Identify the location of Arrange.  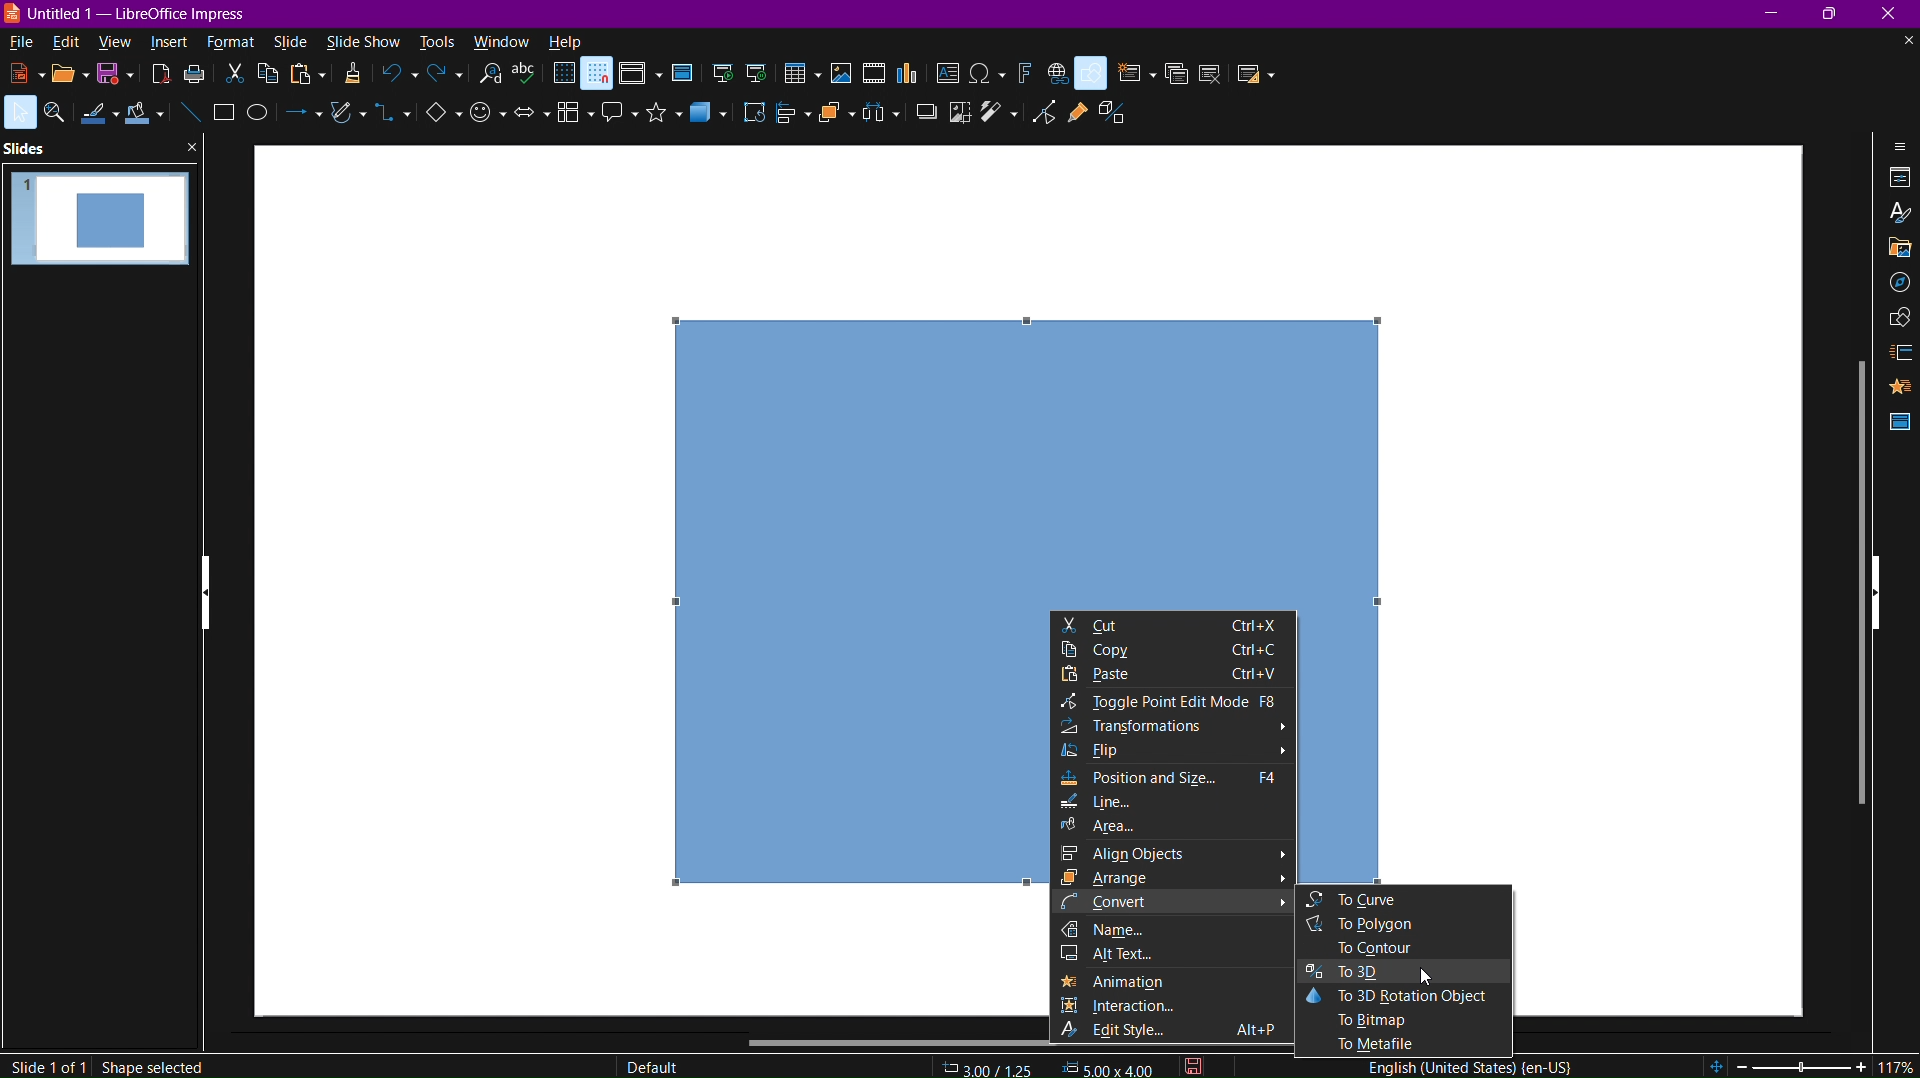
(835, 119).